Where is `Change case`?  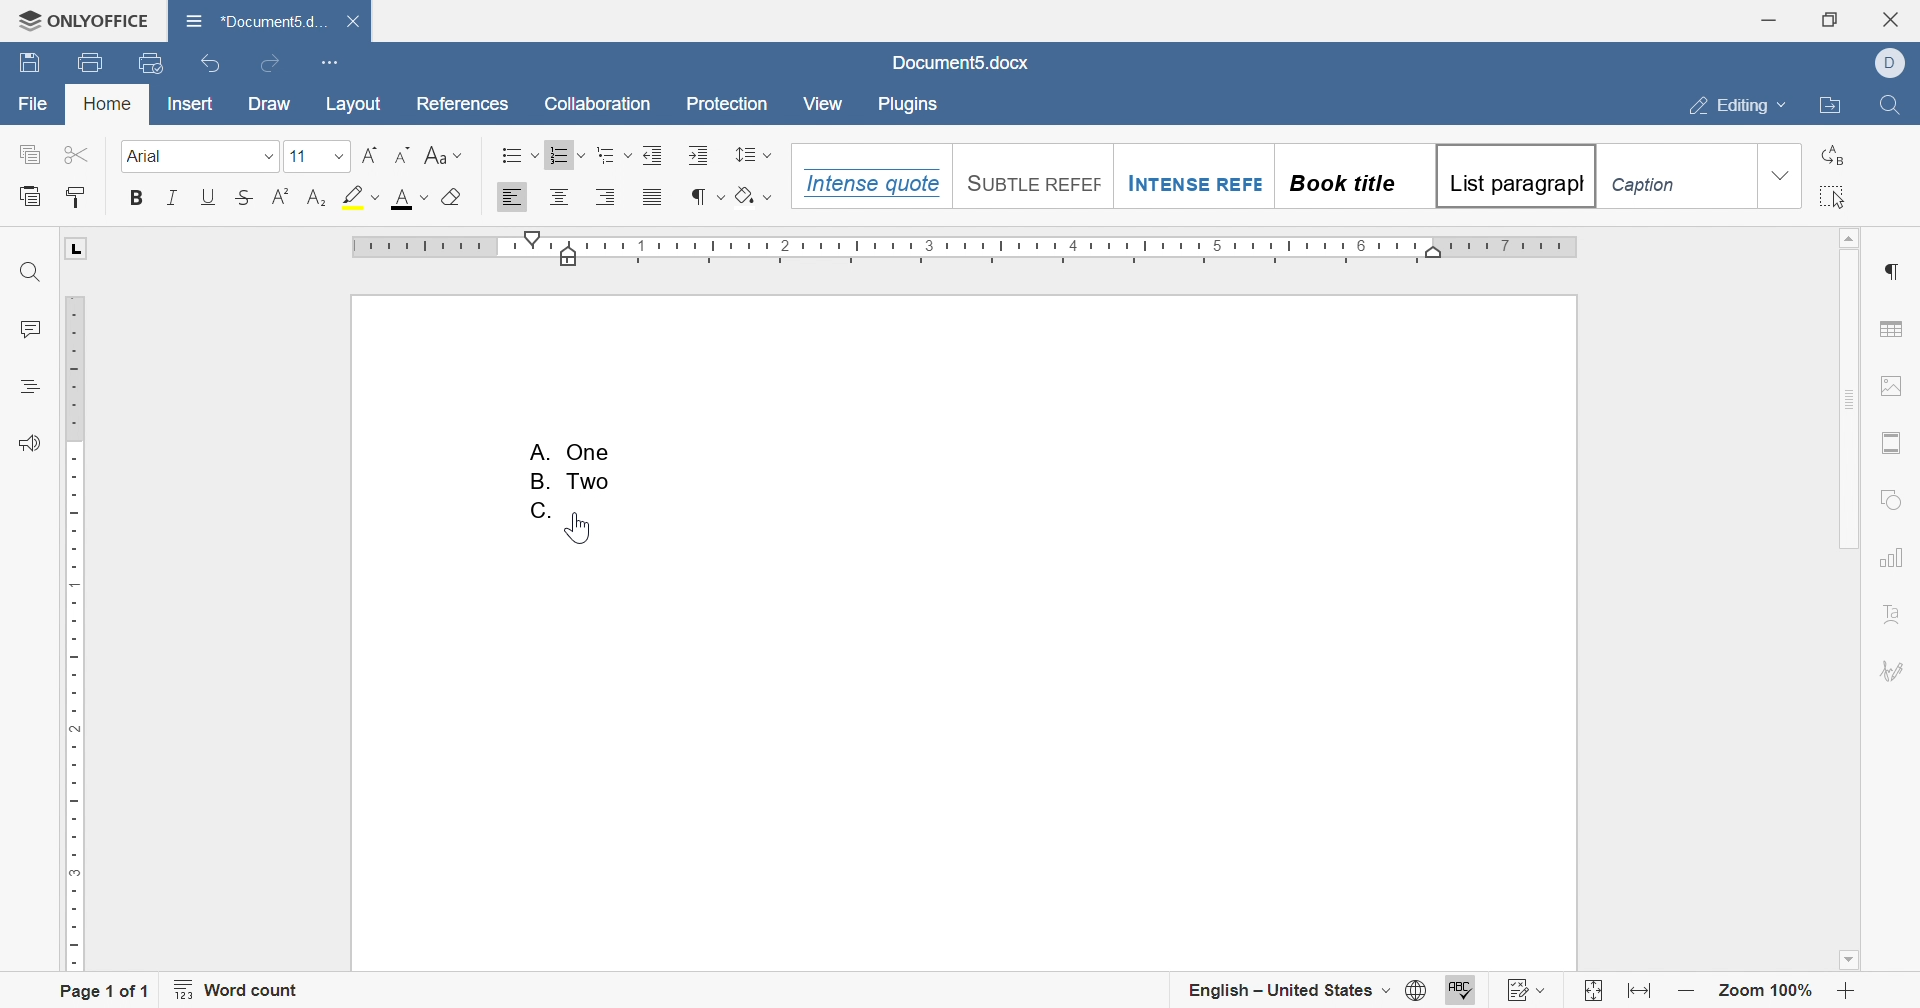
Change case is located at coordinates (444, 155).